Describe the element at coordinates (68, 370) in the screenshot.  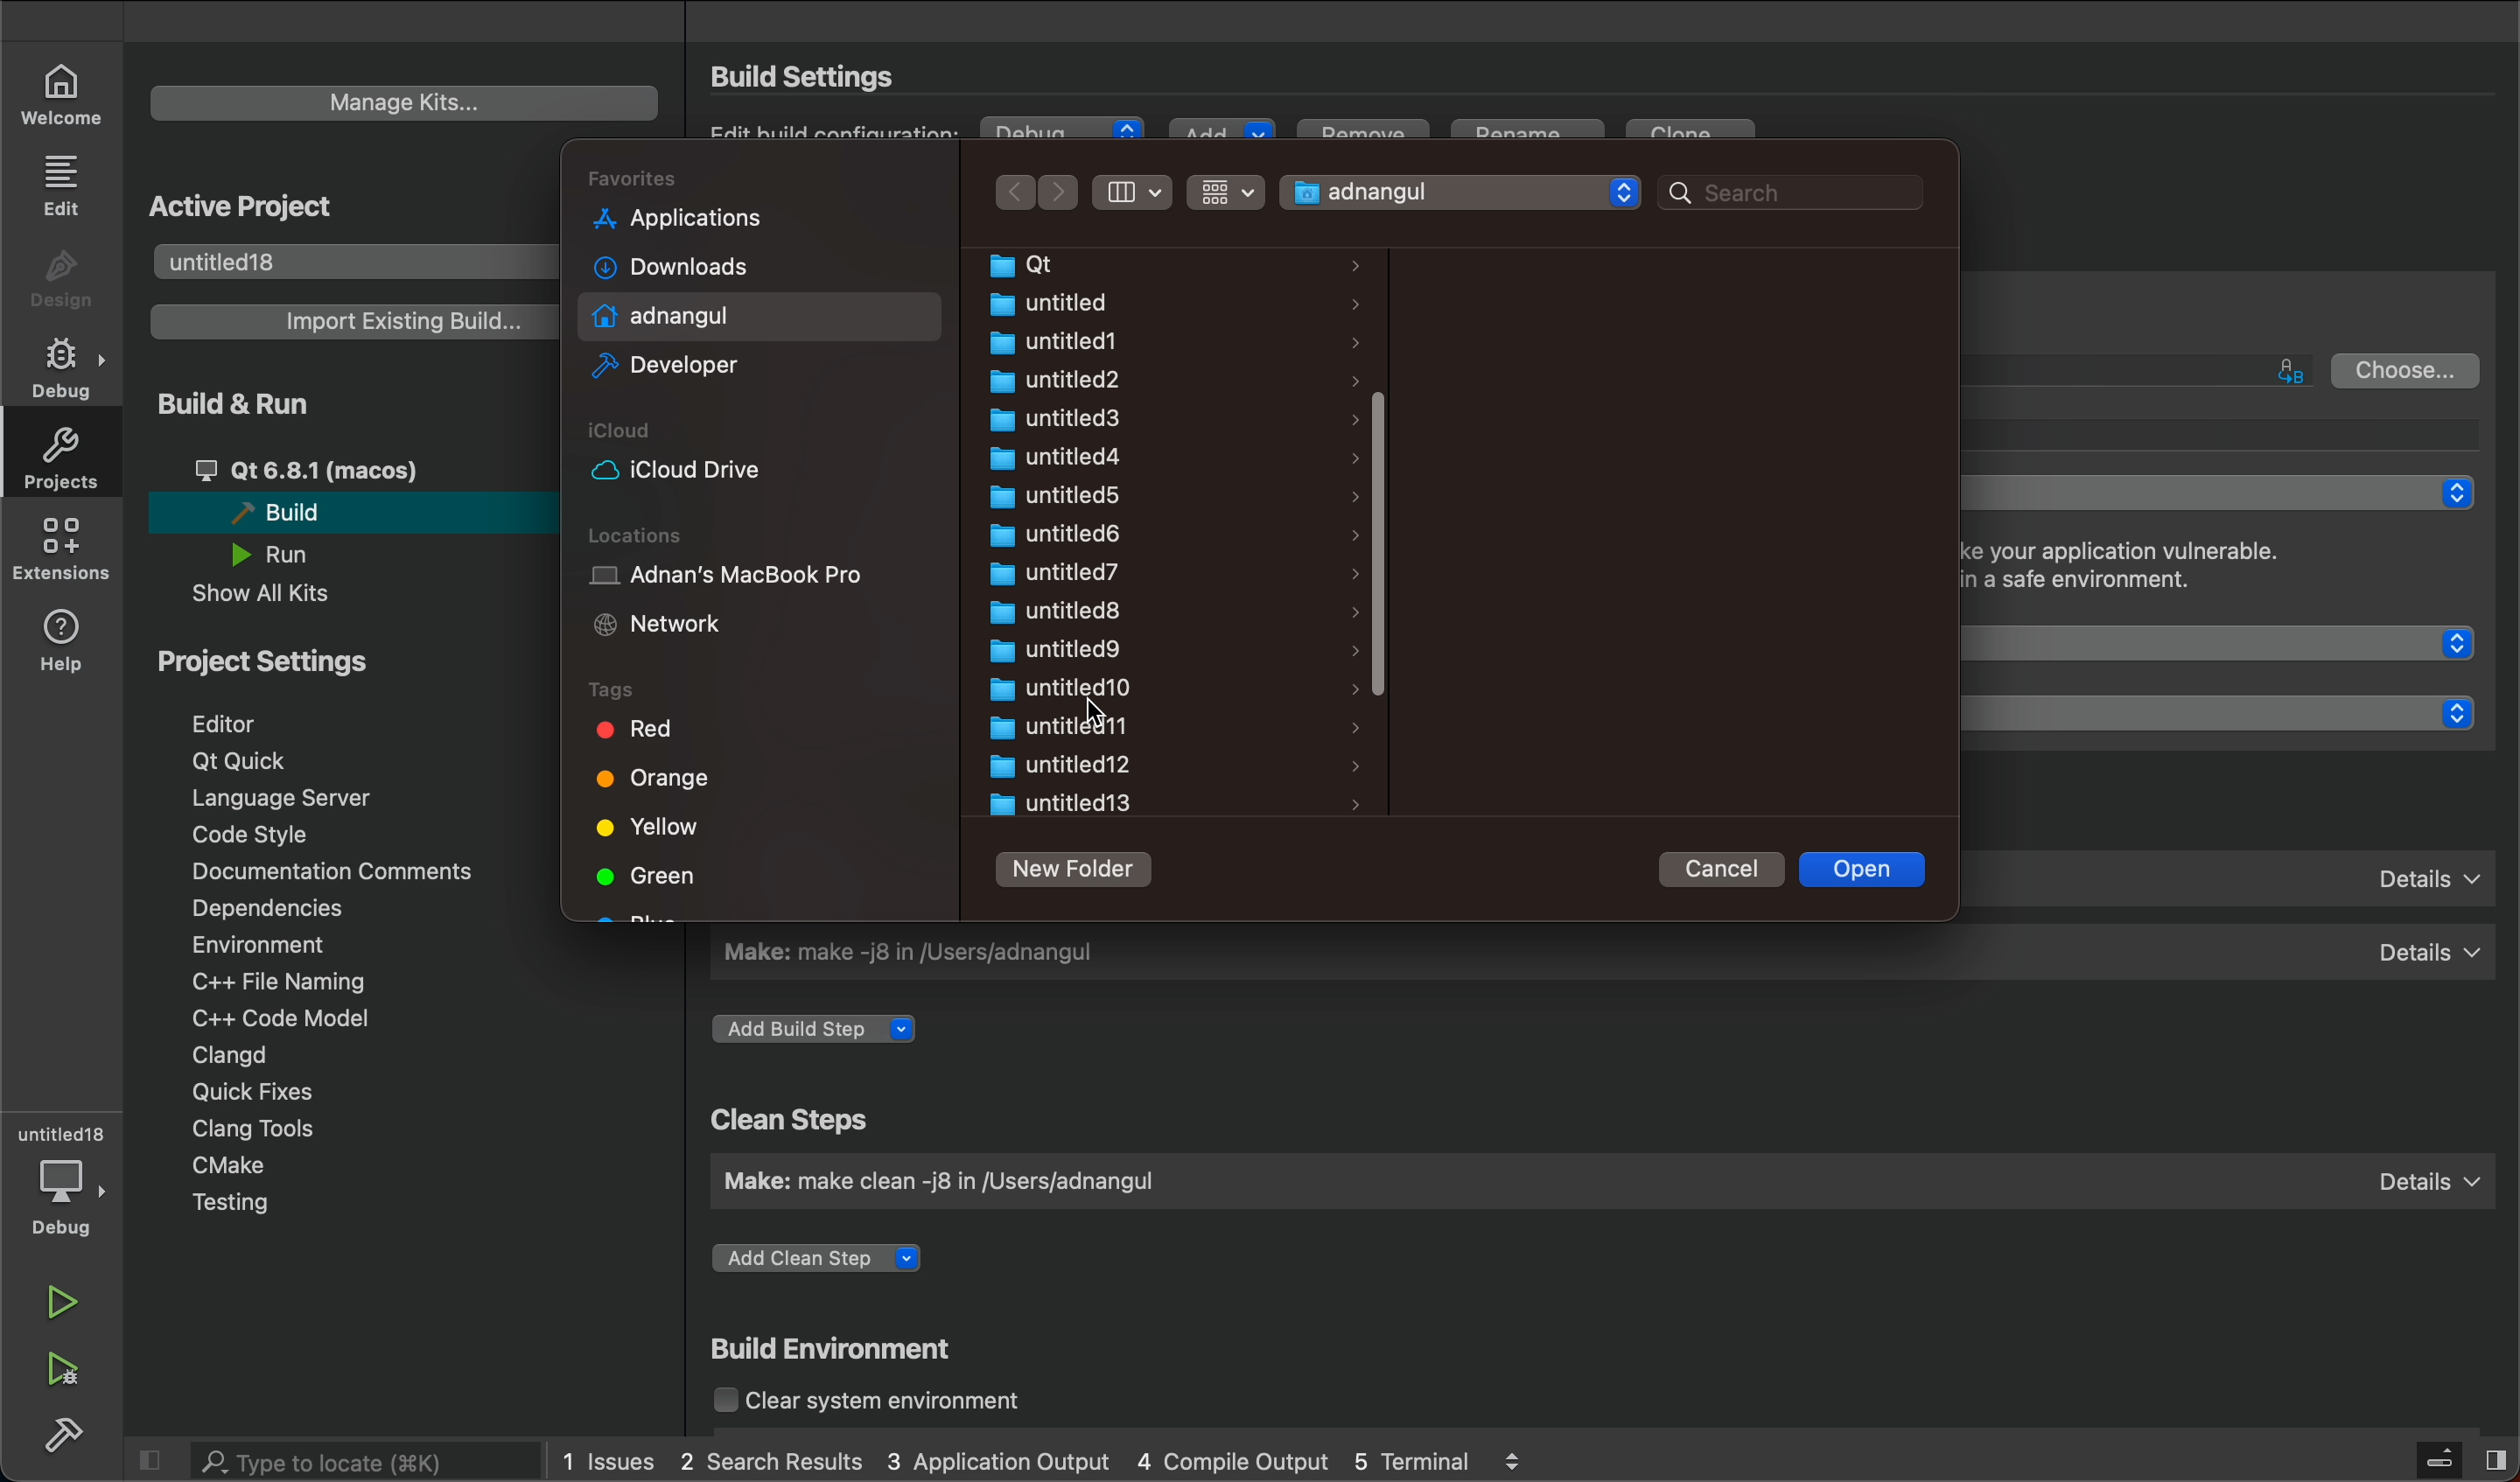
I see `debug` at that location.